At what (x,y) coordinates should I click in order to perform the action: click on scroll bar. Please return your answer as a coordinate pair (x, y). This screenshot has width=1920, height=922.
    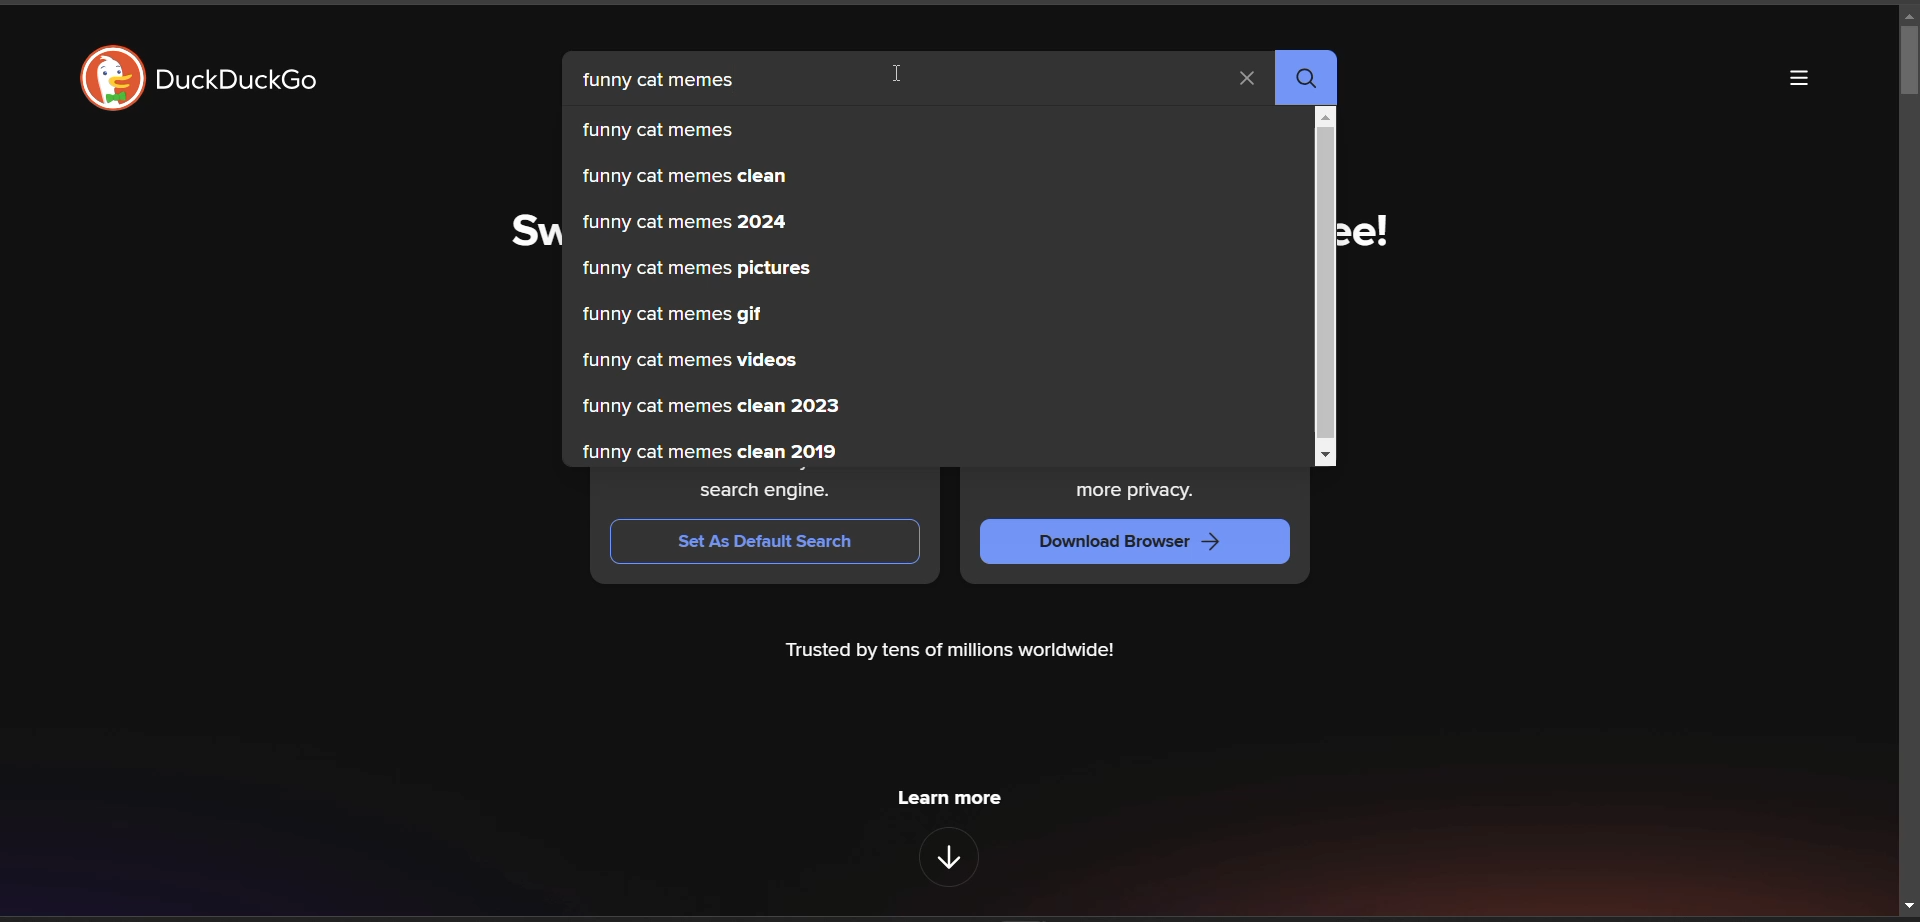
    Looking at the image, I should click on (1906, 63).